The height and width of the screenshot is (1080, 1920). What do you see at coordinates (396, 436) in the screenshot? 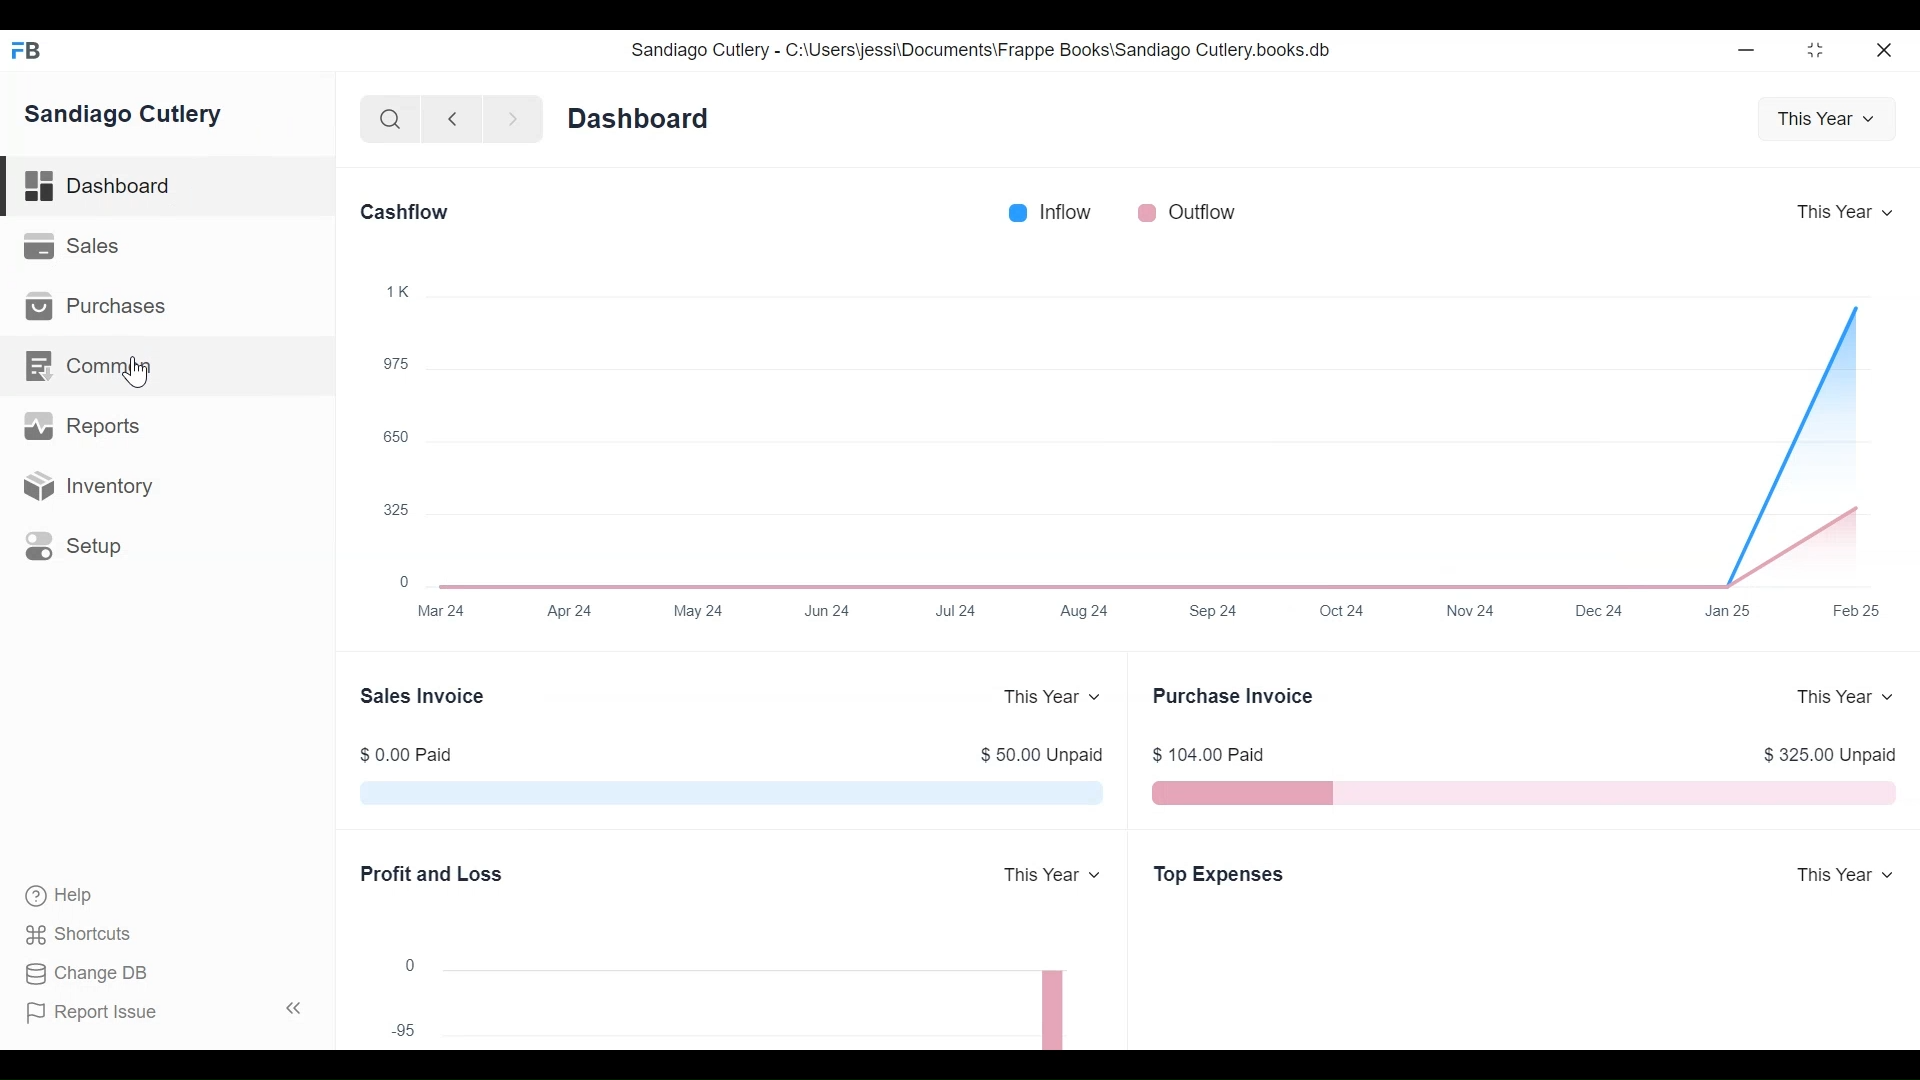
I see `650` at bounding box center [396, 436].